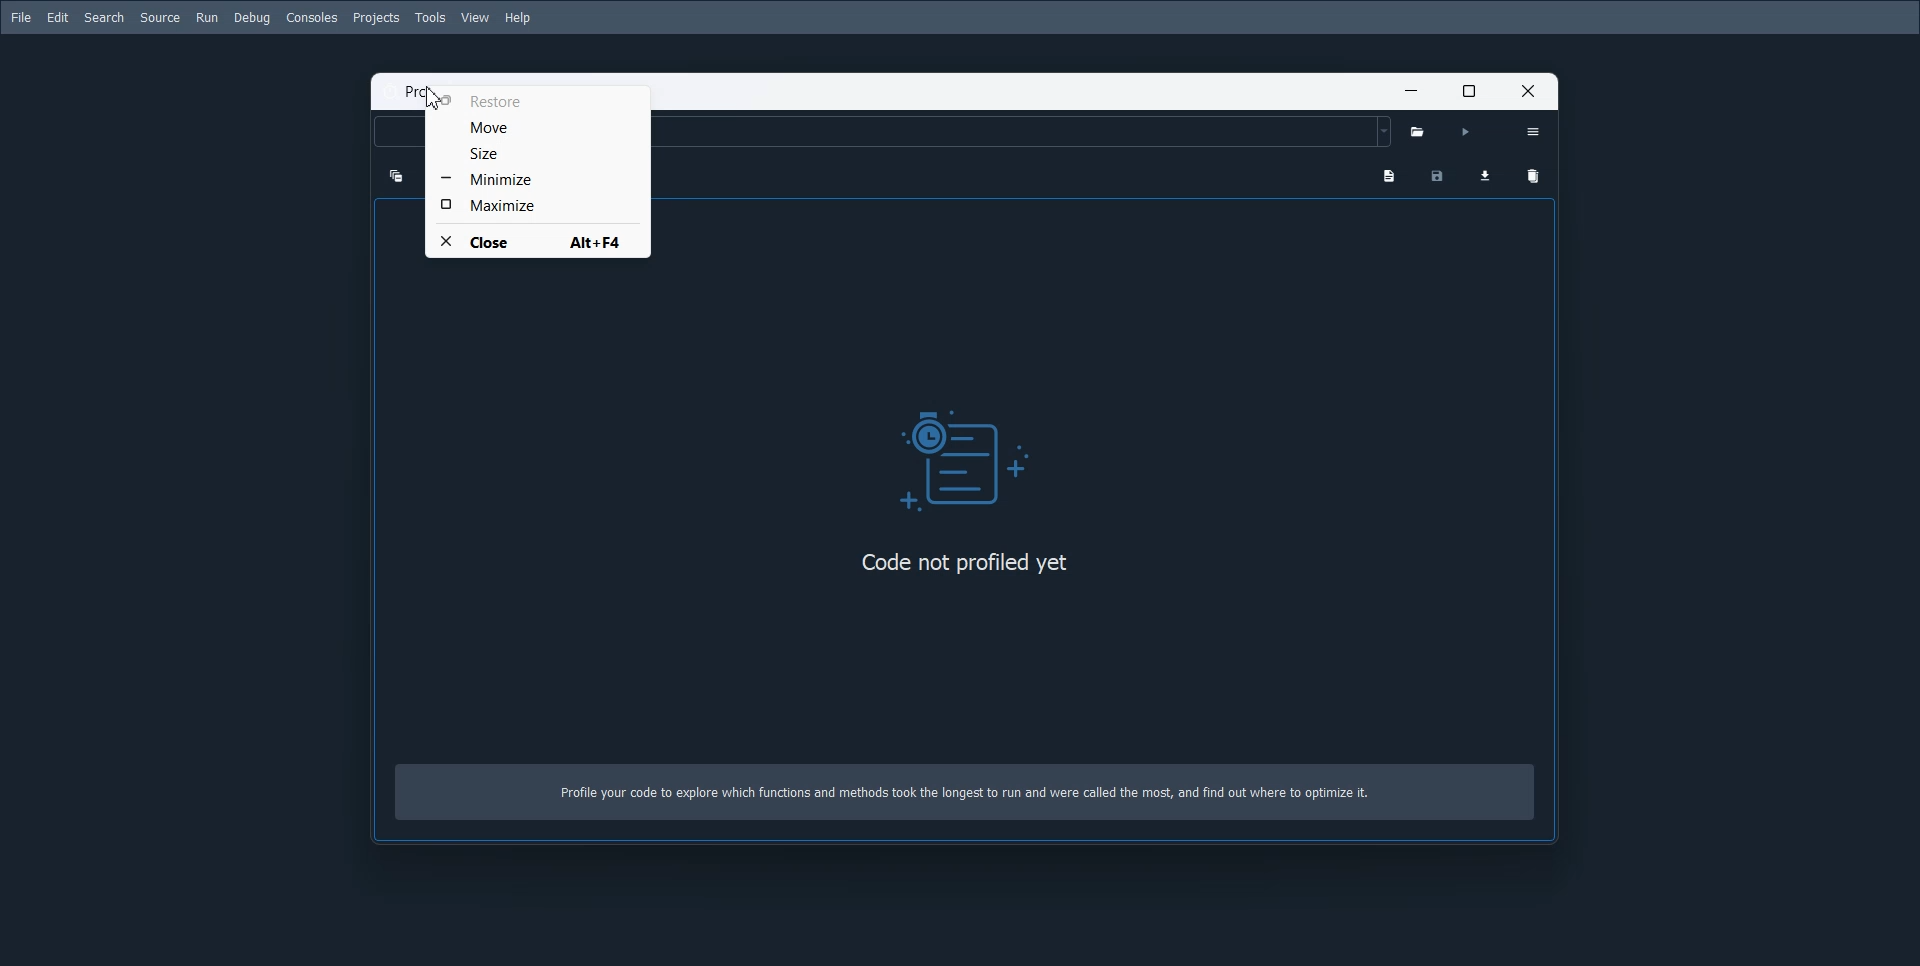  Describe the element at coordinates (533, 207) in the screenshot. I see `Maximize` at that location.